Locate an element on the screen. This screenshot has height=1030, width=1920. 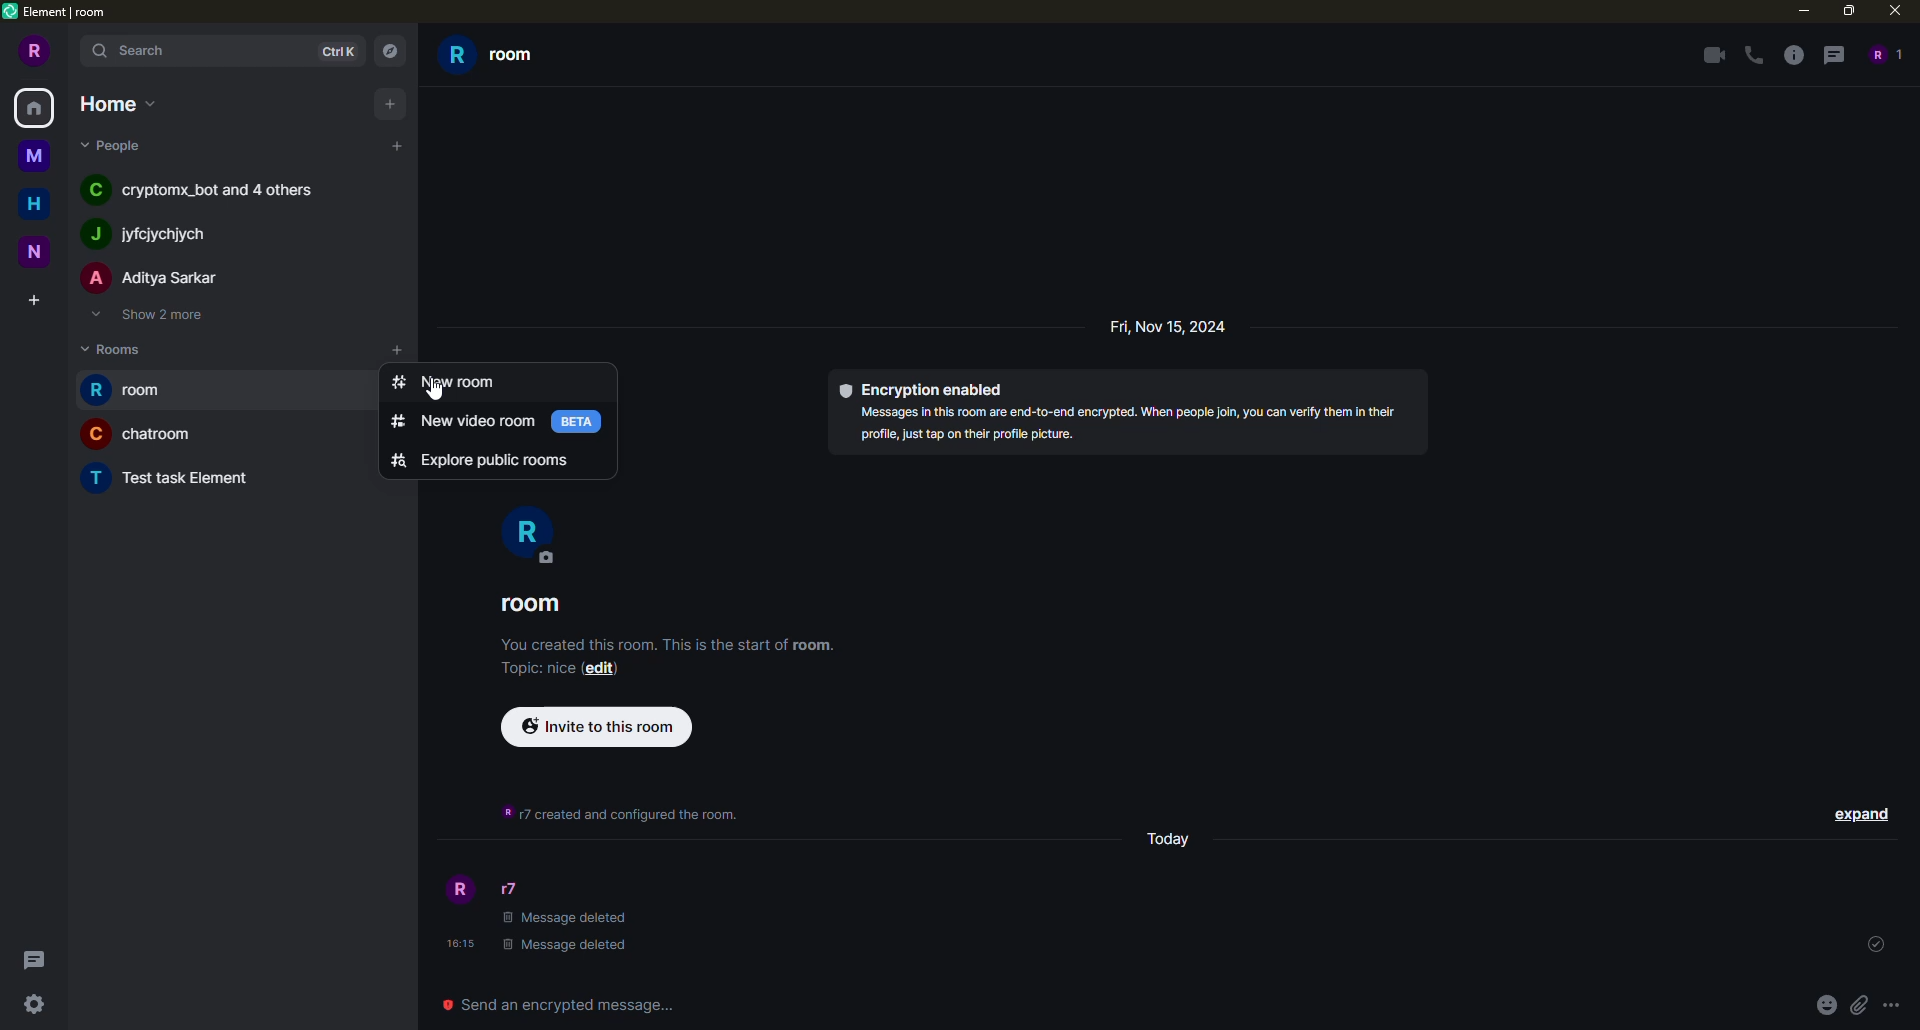
room is located at coordinates (532, 603).